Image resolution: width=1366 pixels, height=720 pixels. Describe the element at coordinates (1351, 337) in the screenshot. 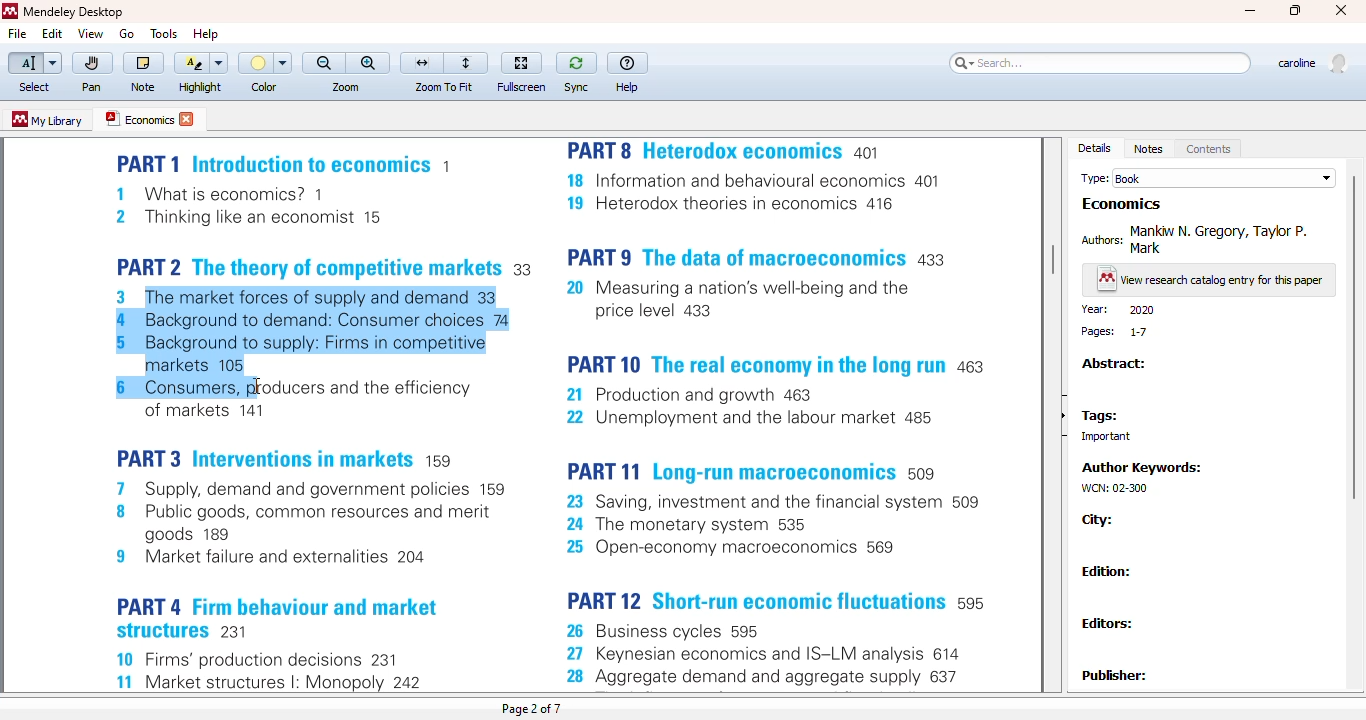

I see `vertical scroll bar` at that location.